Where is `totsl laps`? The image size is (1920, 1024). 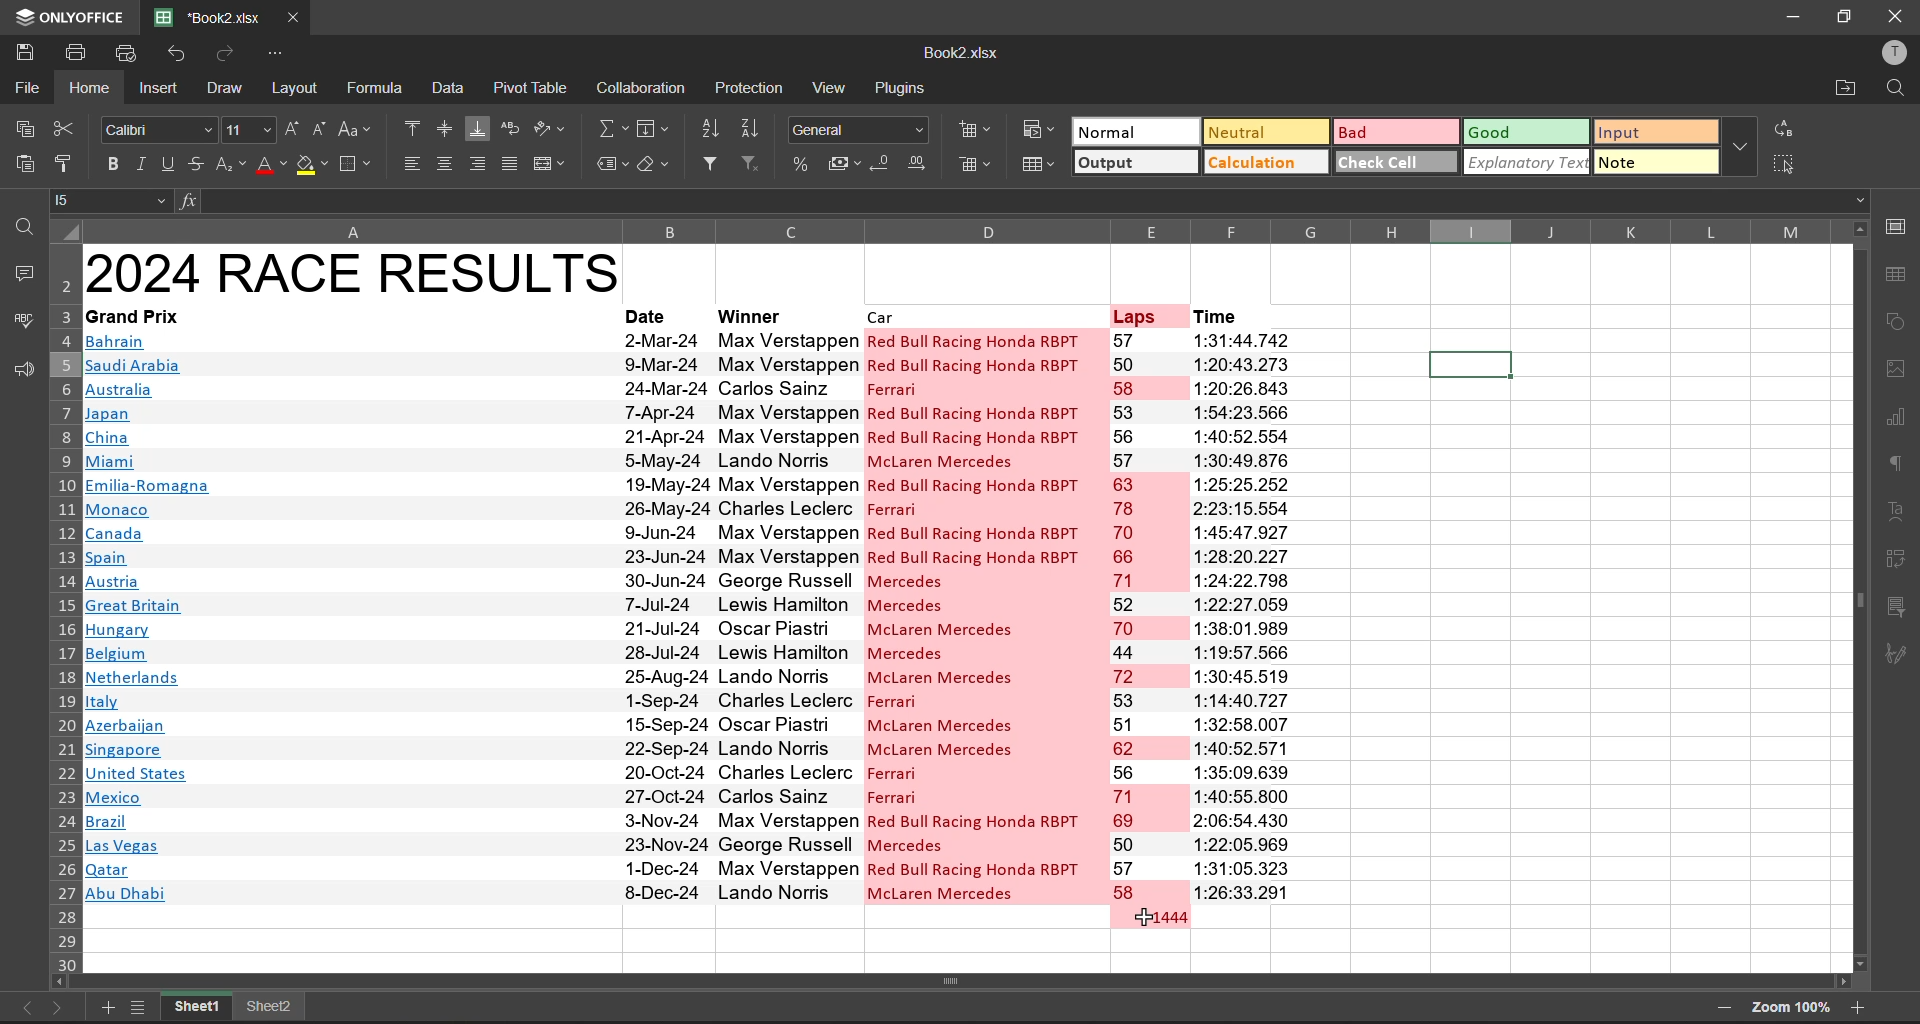
totsl laps is located at coordinates (1158, 918).